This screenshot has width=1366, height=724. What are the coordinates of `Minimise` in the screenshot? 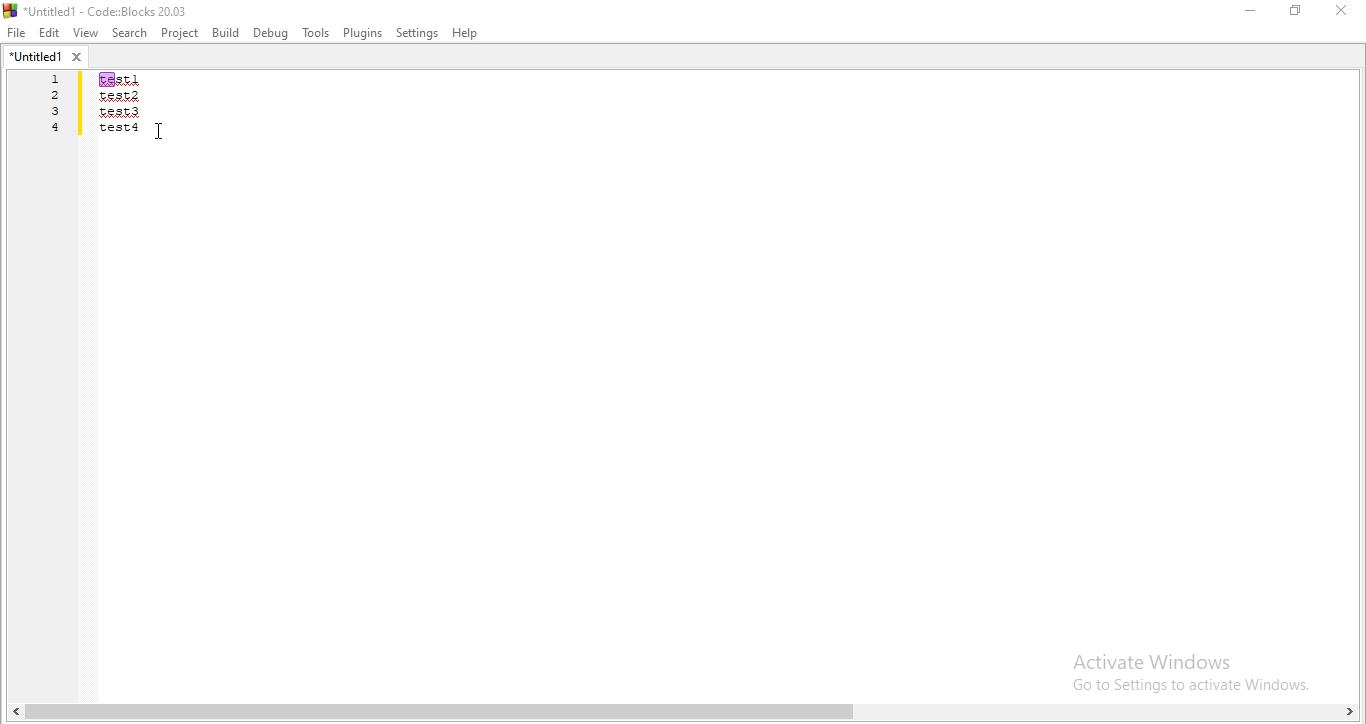 It's located at (1248, 14).